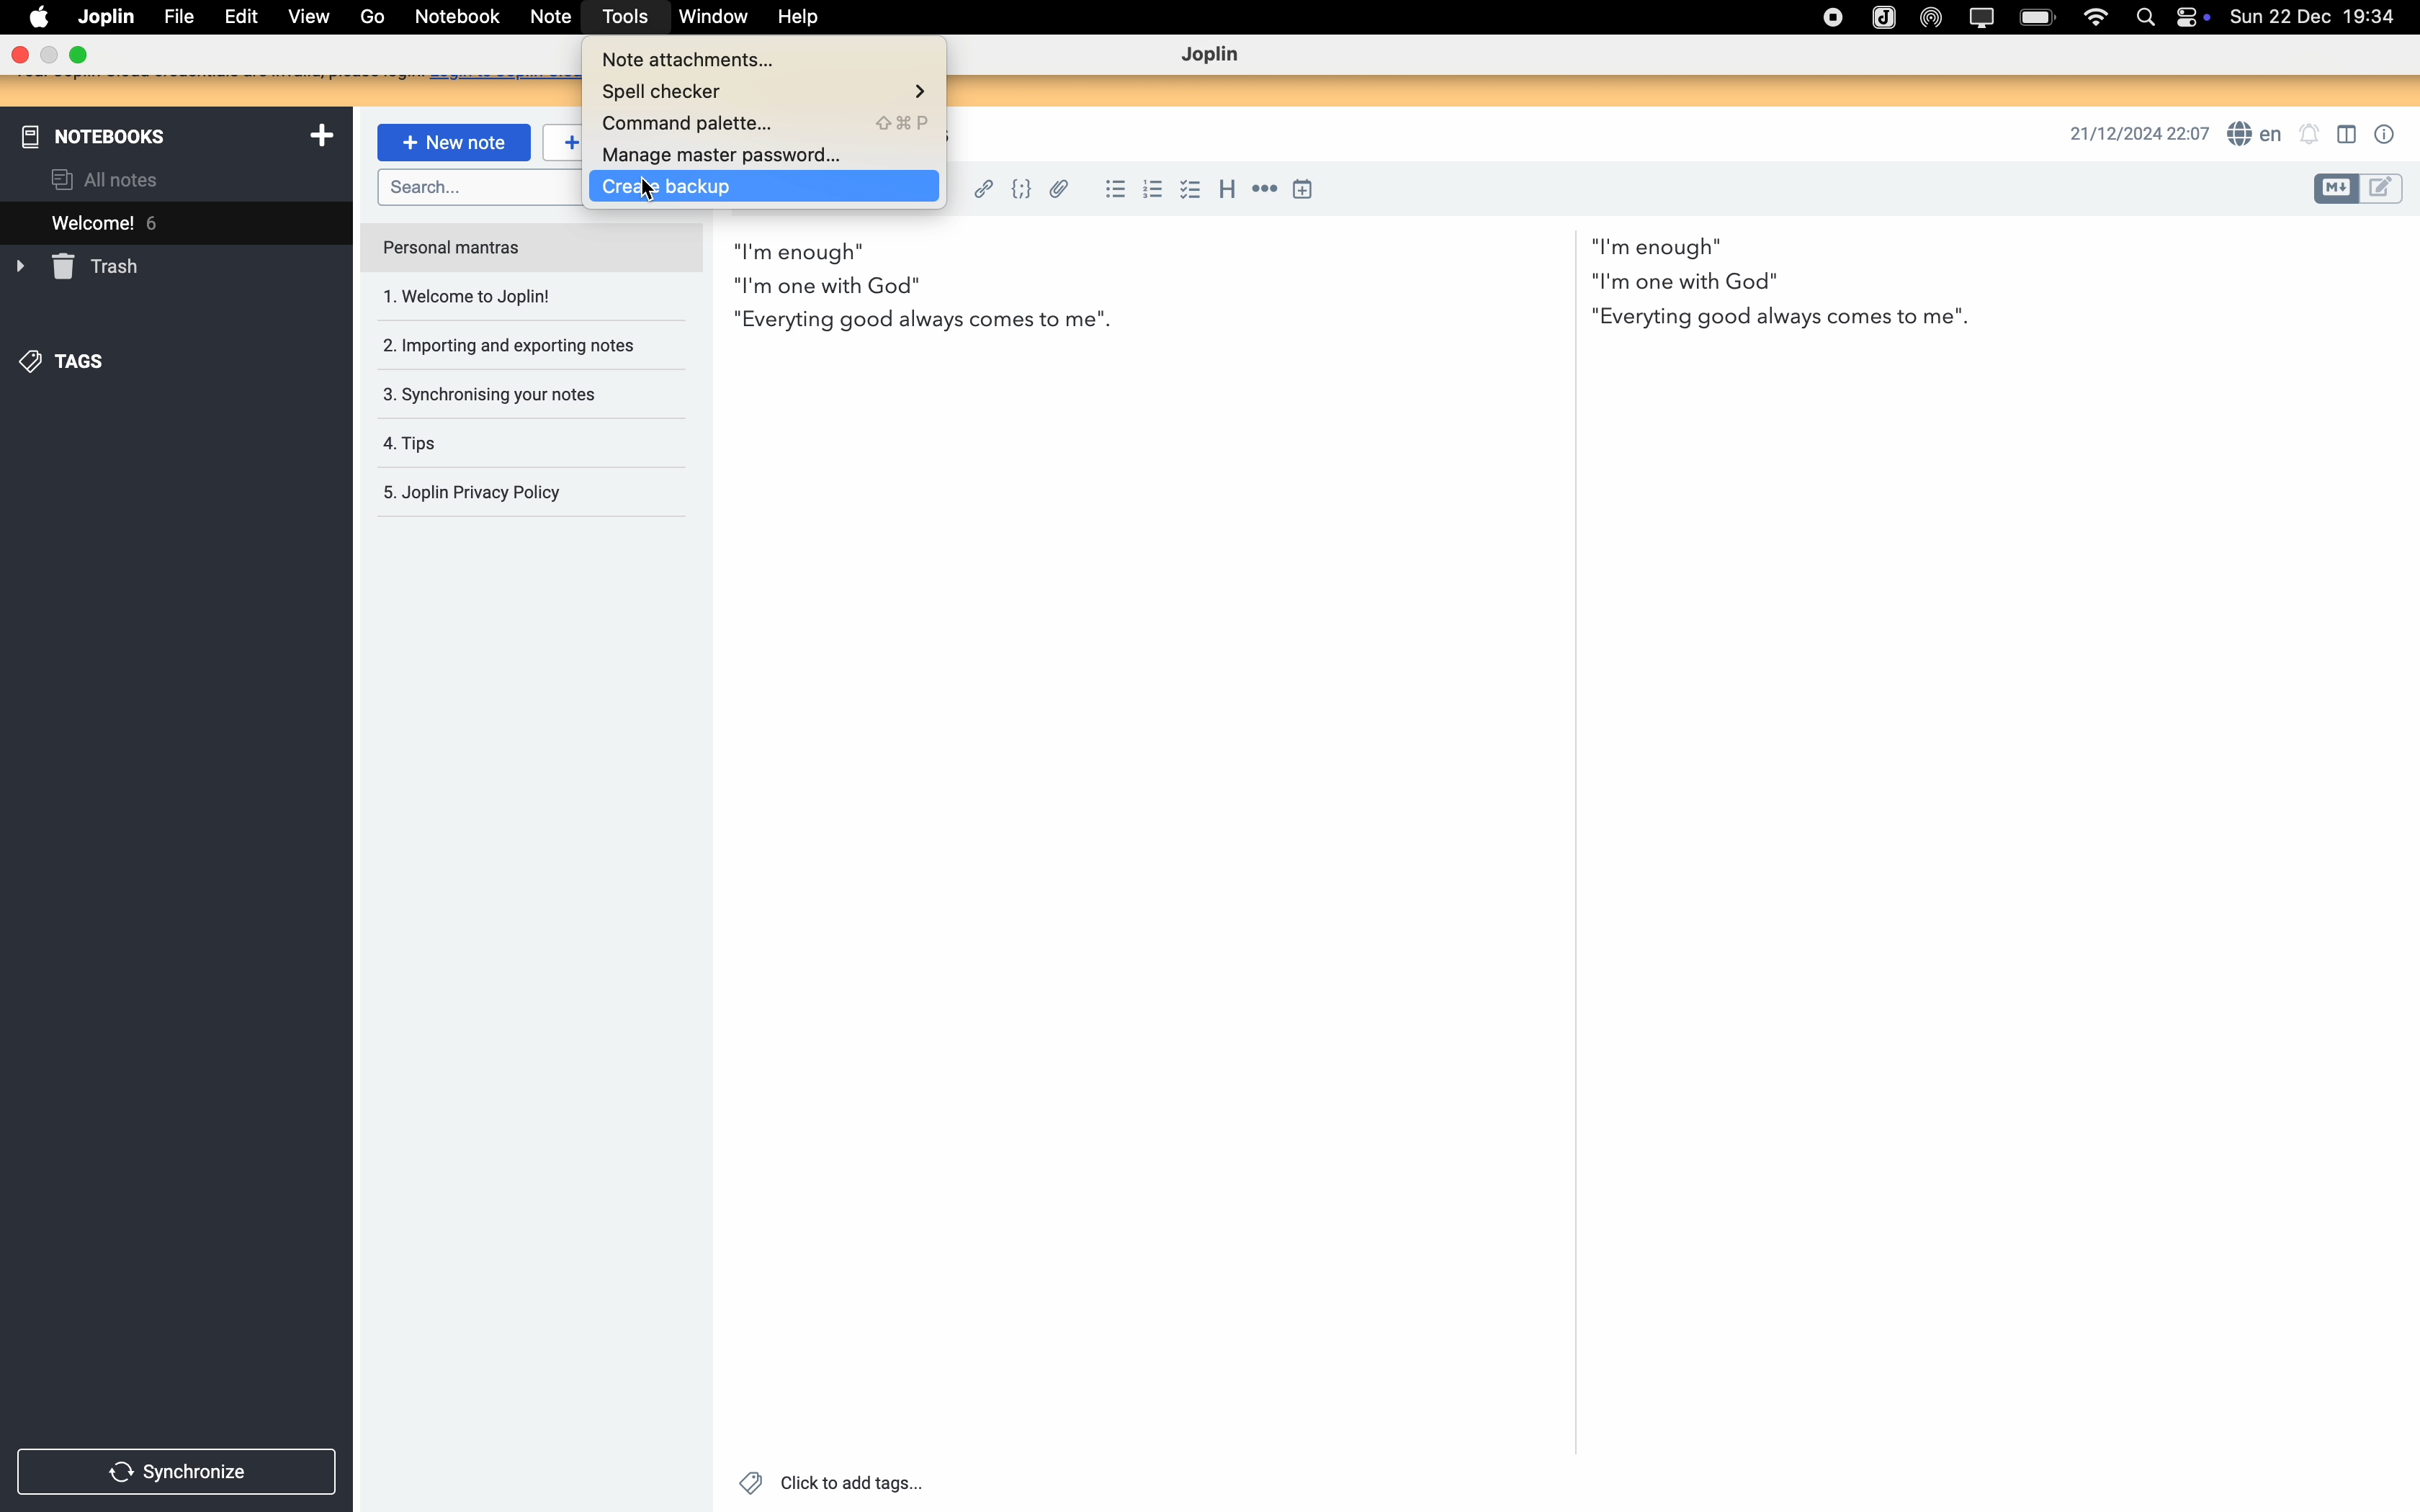  Describe the element at coordinates (456, 17) in the screenshot. I see `notebook` at that location.